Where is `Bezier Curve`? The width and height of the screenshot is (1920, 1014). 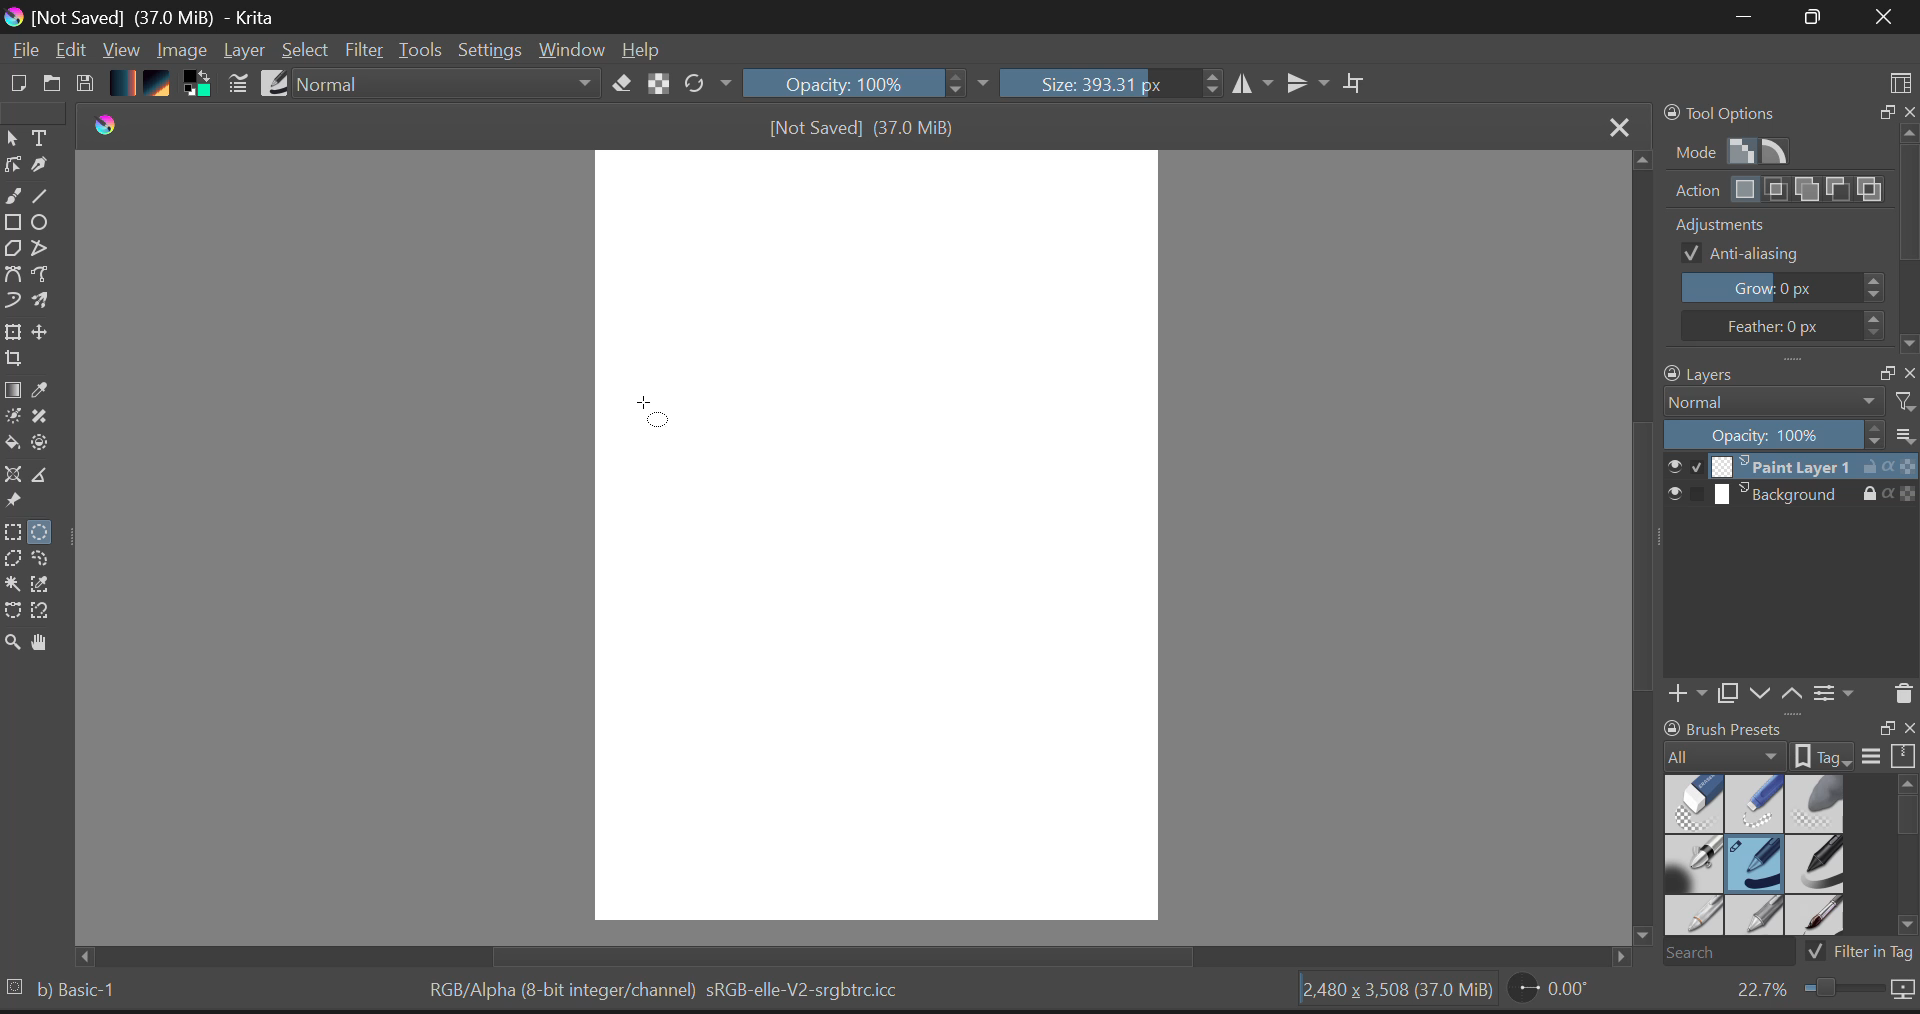
Bezier Curve is located at coordinates (14, 275).